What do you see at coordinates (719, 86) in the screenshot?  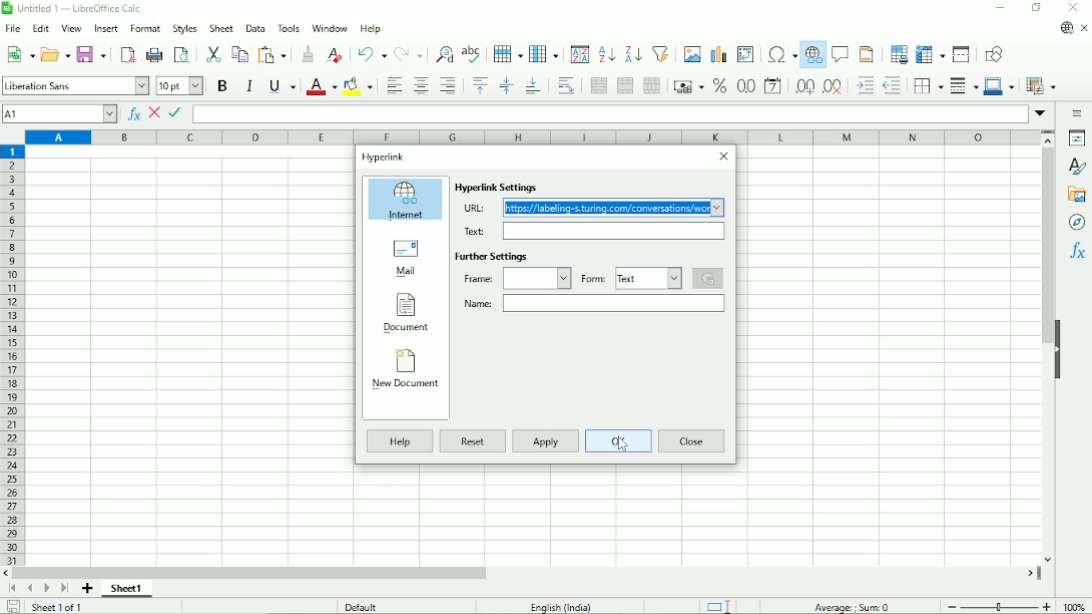 I see `Format as percent` at bounding box center [719, 86].